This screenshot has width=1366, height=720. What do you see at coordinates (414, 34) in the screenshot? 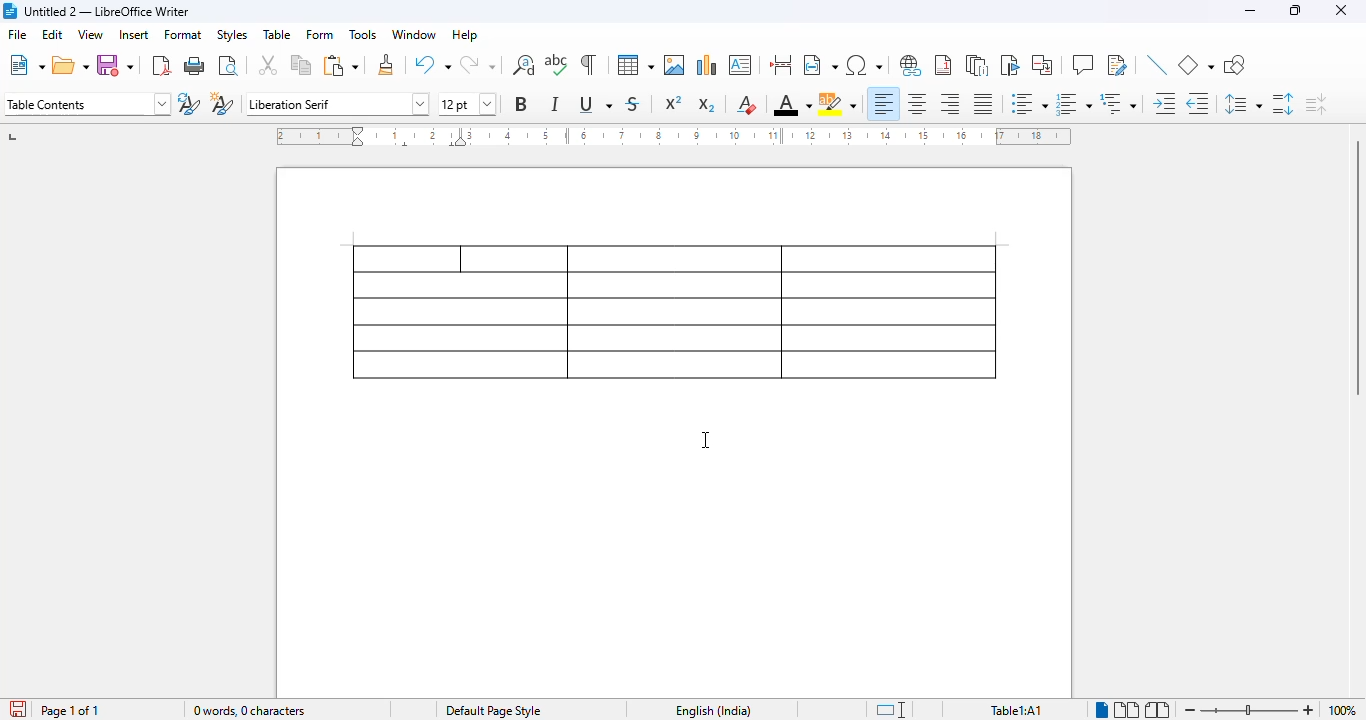
I see `window` at bounding box center [414, 34].